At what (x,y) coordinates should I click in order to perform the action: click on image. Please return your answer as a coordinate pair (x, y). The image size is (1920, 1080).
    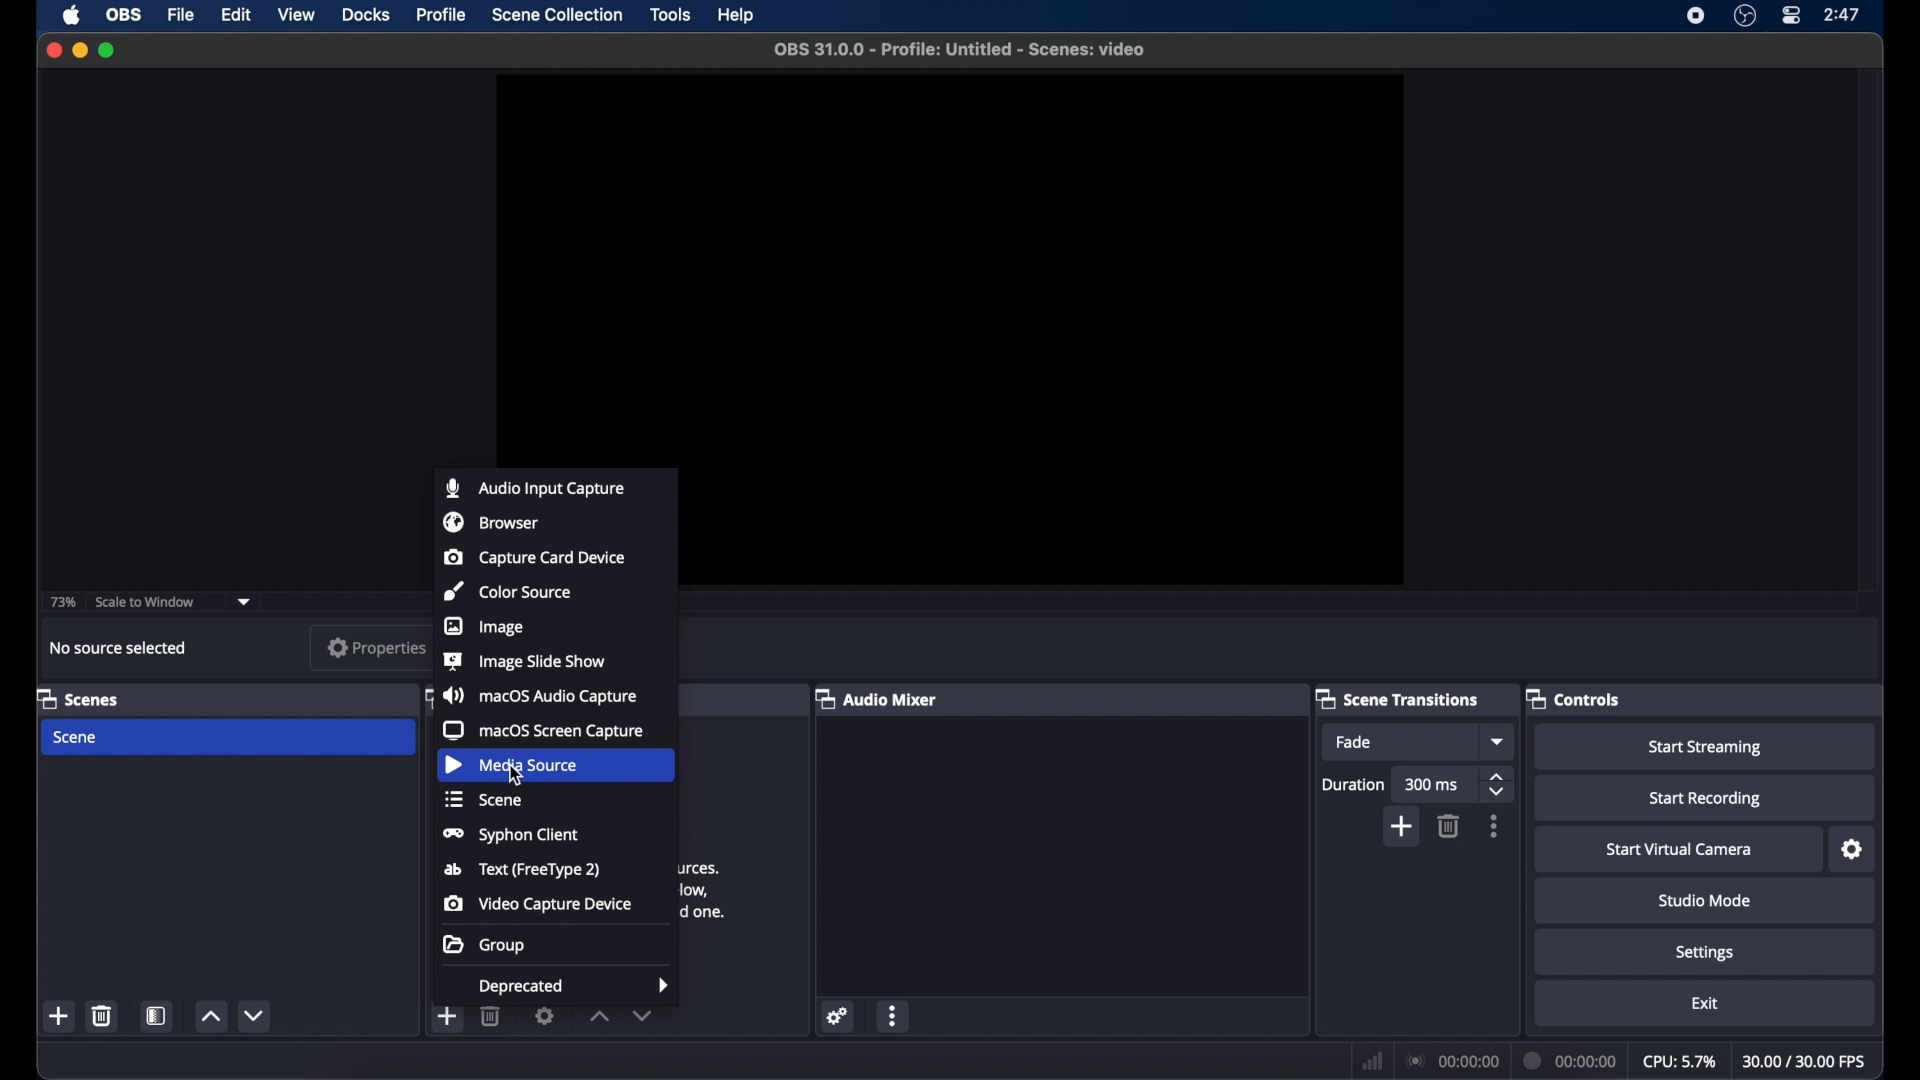
    Looking at the image, I should click on (484, 627).